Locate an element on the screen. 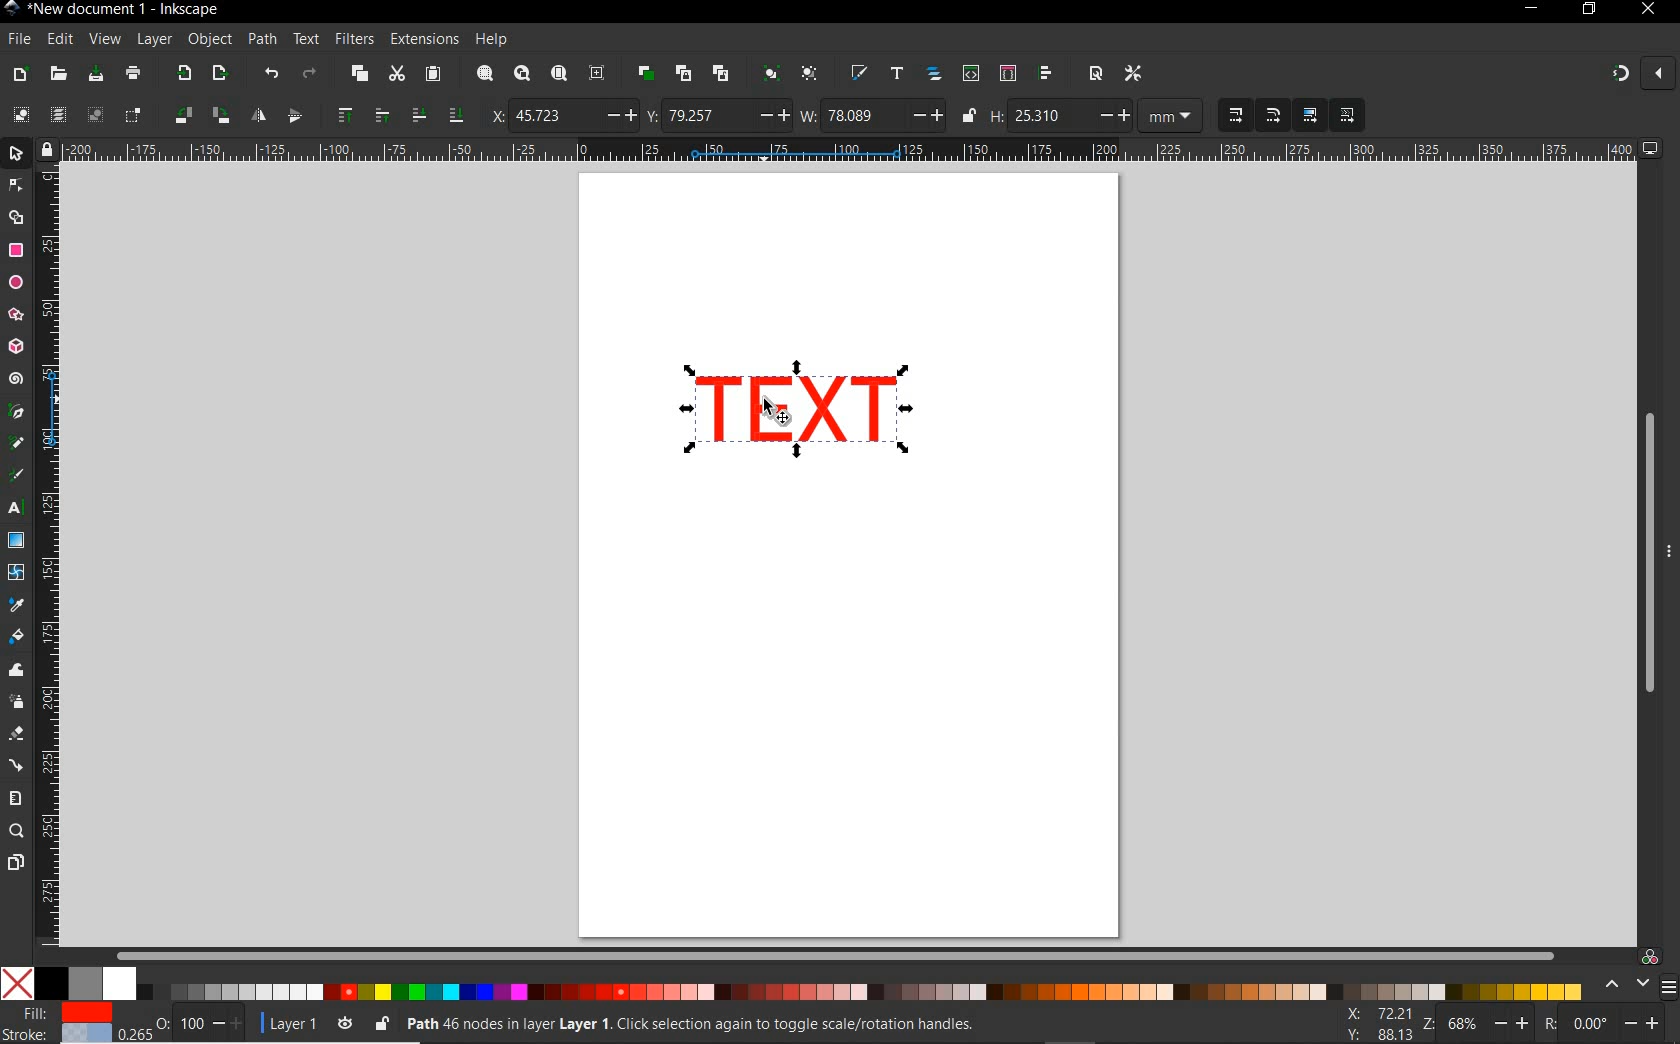 The width and height of the screenshot is (1680, 1044). RULER is located at coordinates (851, 151).